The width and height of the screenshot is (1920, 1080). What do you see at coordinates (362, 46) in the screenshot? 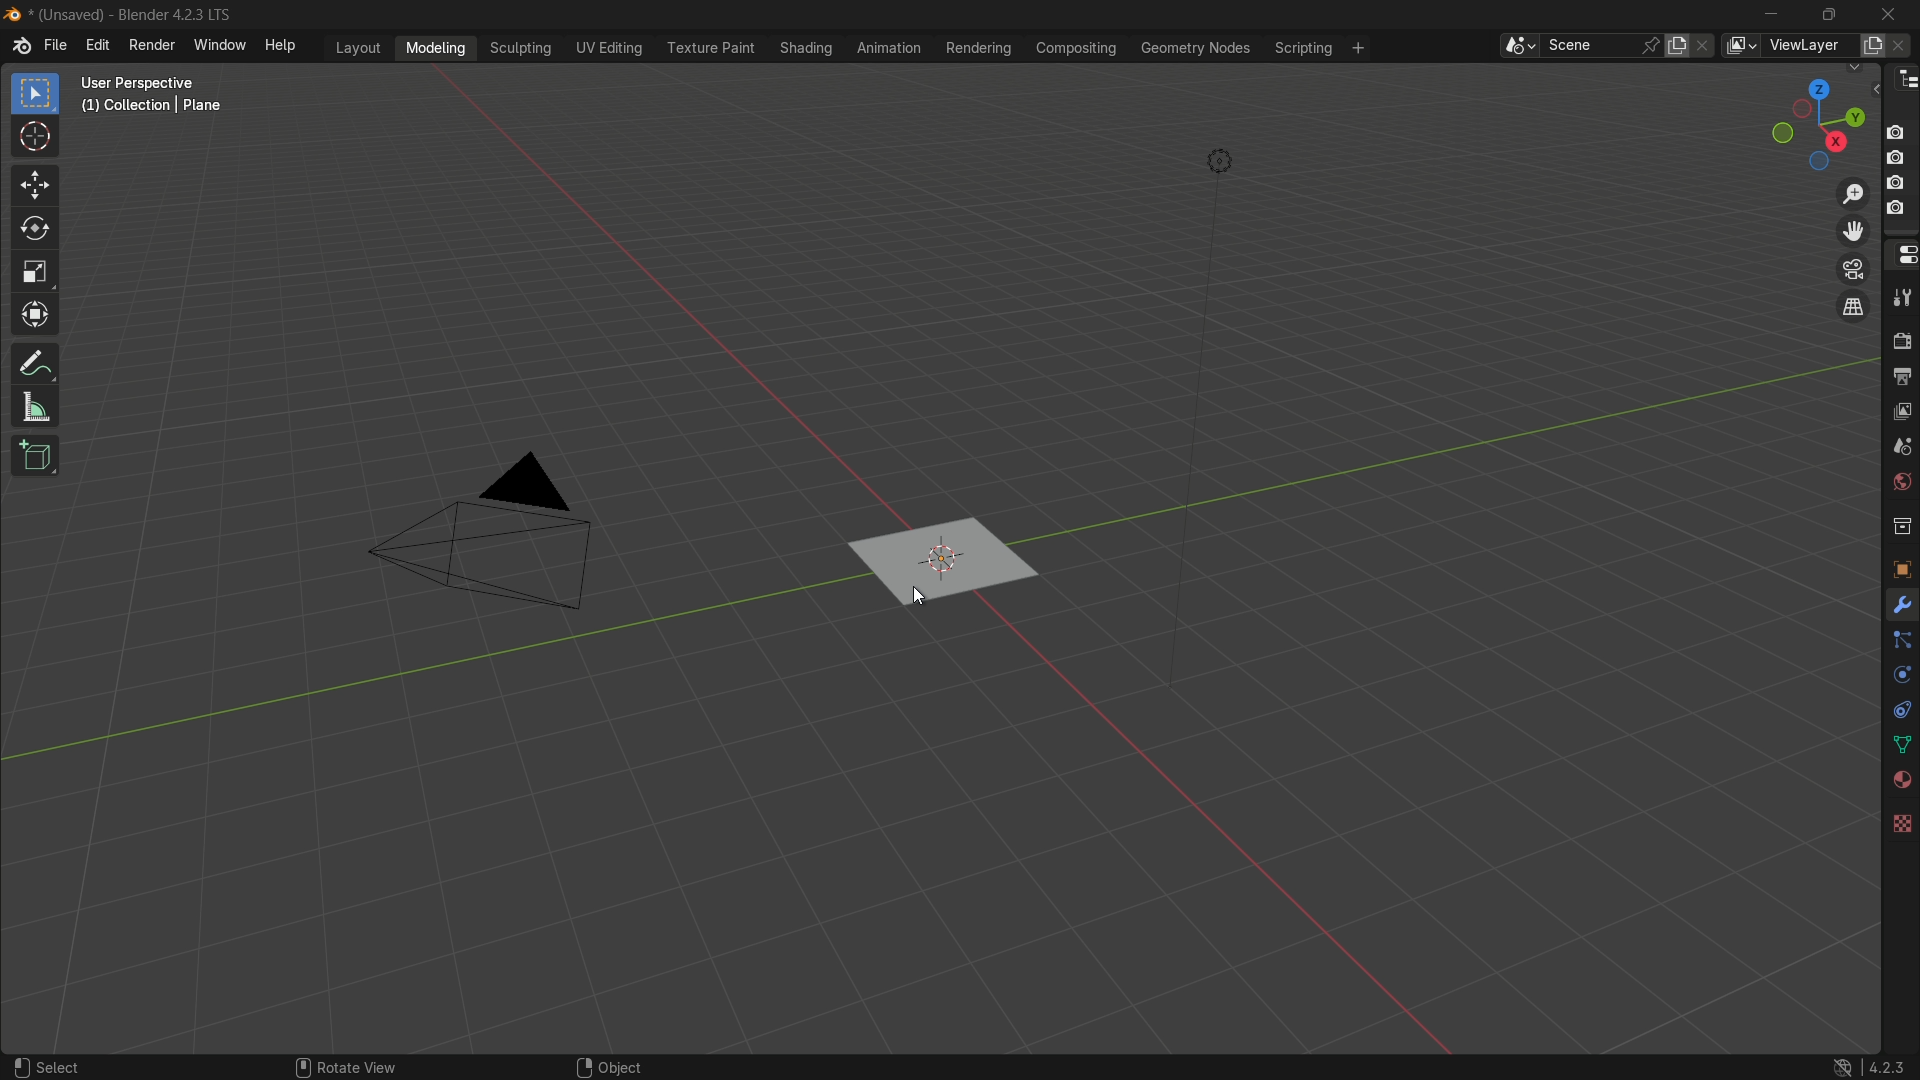
I see `layout` at bounding box center [362, 46].